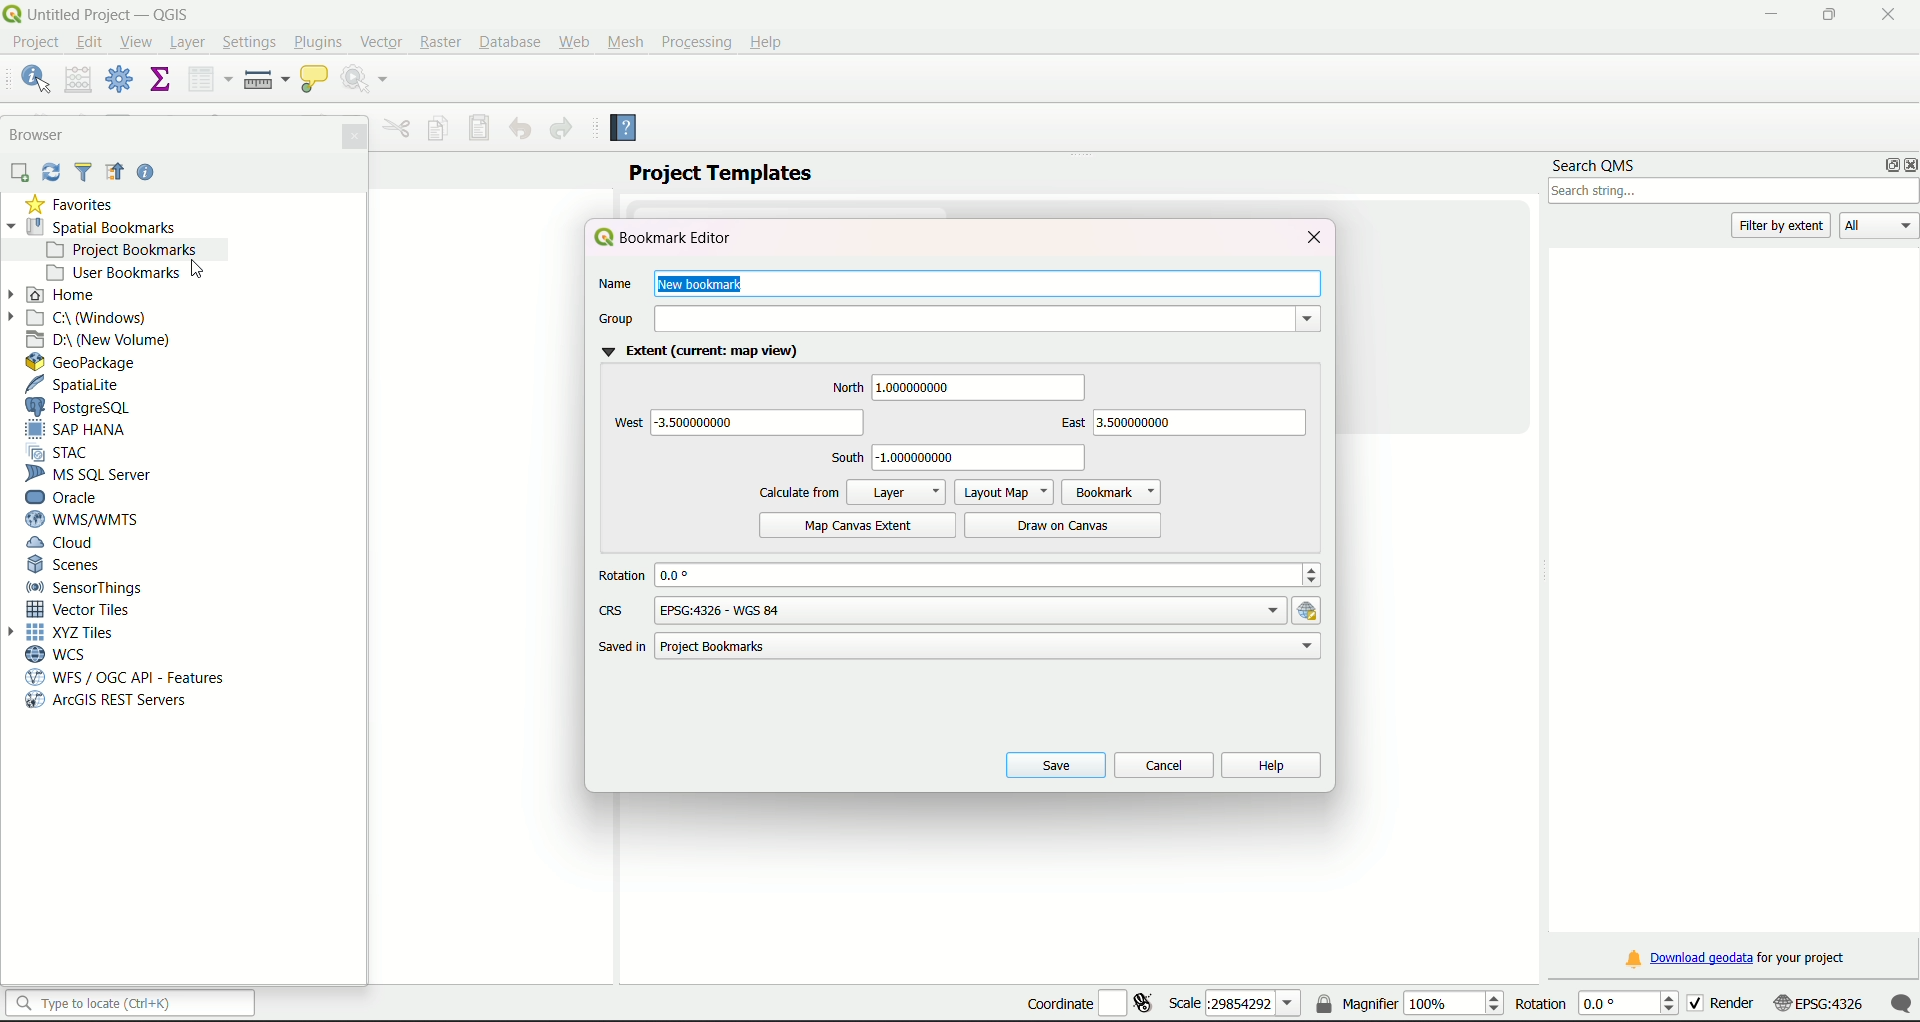 This screenshot has height=1022, width=1920. What do you see at coordinates (139, 45) in the screenshot?
I see `View` at bounding box center [139, 45].